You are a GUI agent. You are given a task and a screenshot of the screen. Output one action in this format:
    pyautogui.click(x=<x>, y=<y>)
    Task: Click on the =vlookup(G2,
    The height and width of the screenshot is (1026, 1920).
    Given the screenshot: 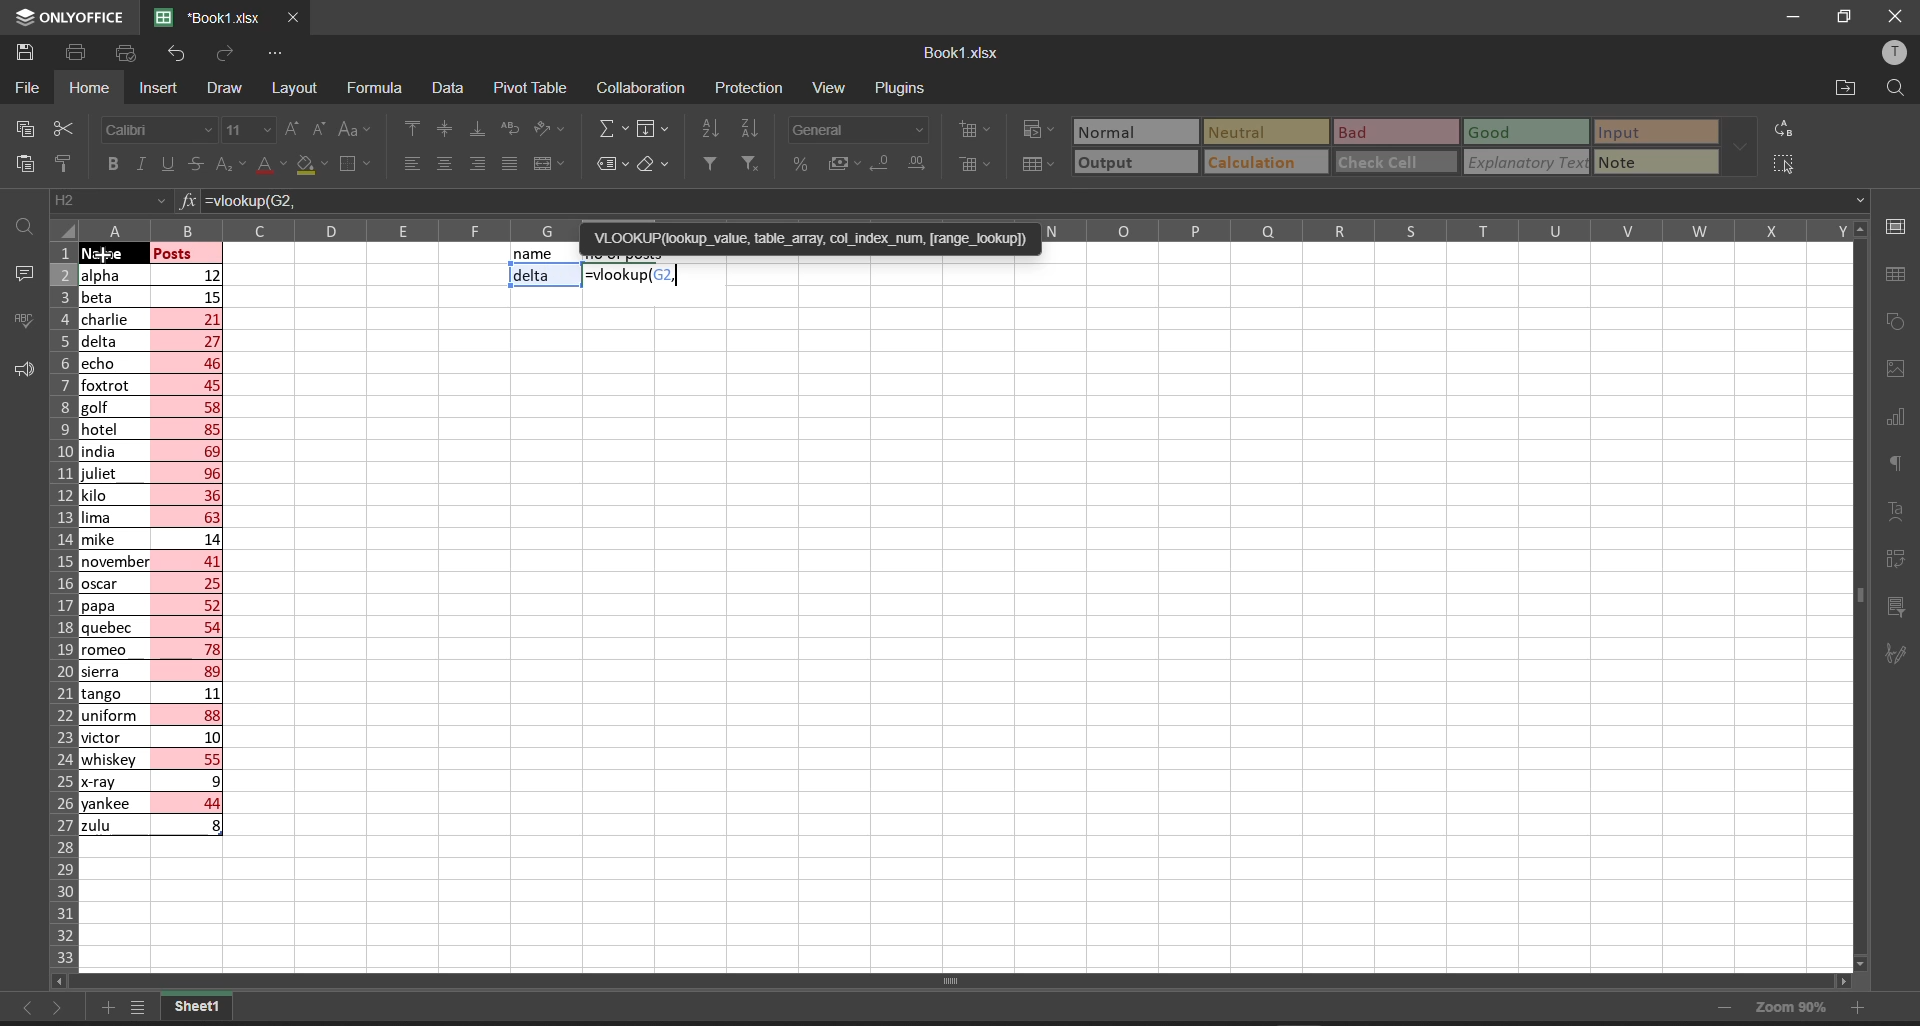 What is the action you would take?
    pyautogui.click(x=1035, y=202)
    